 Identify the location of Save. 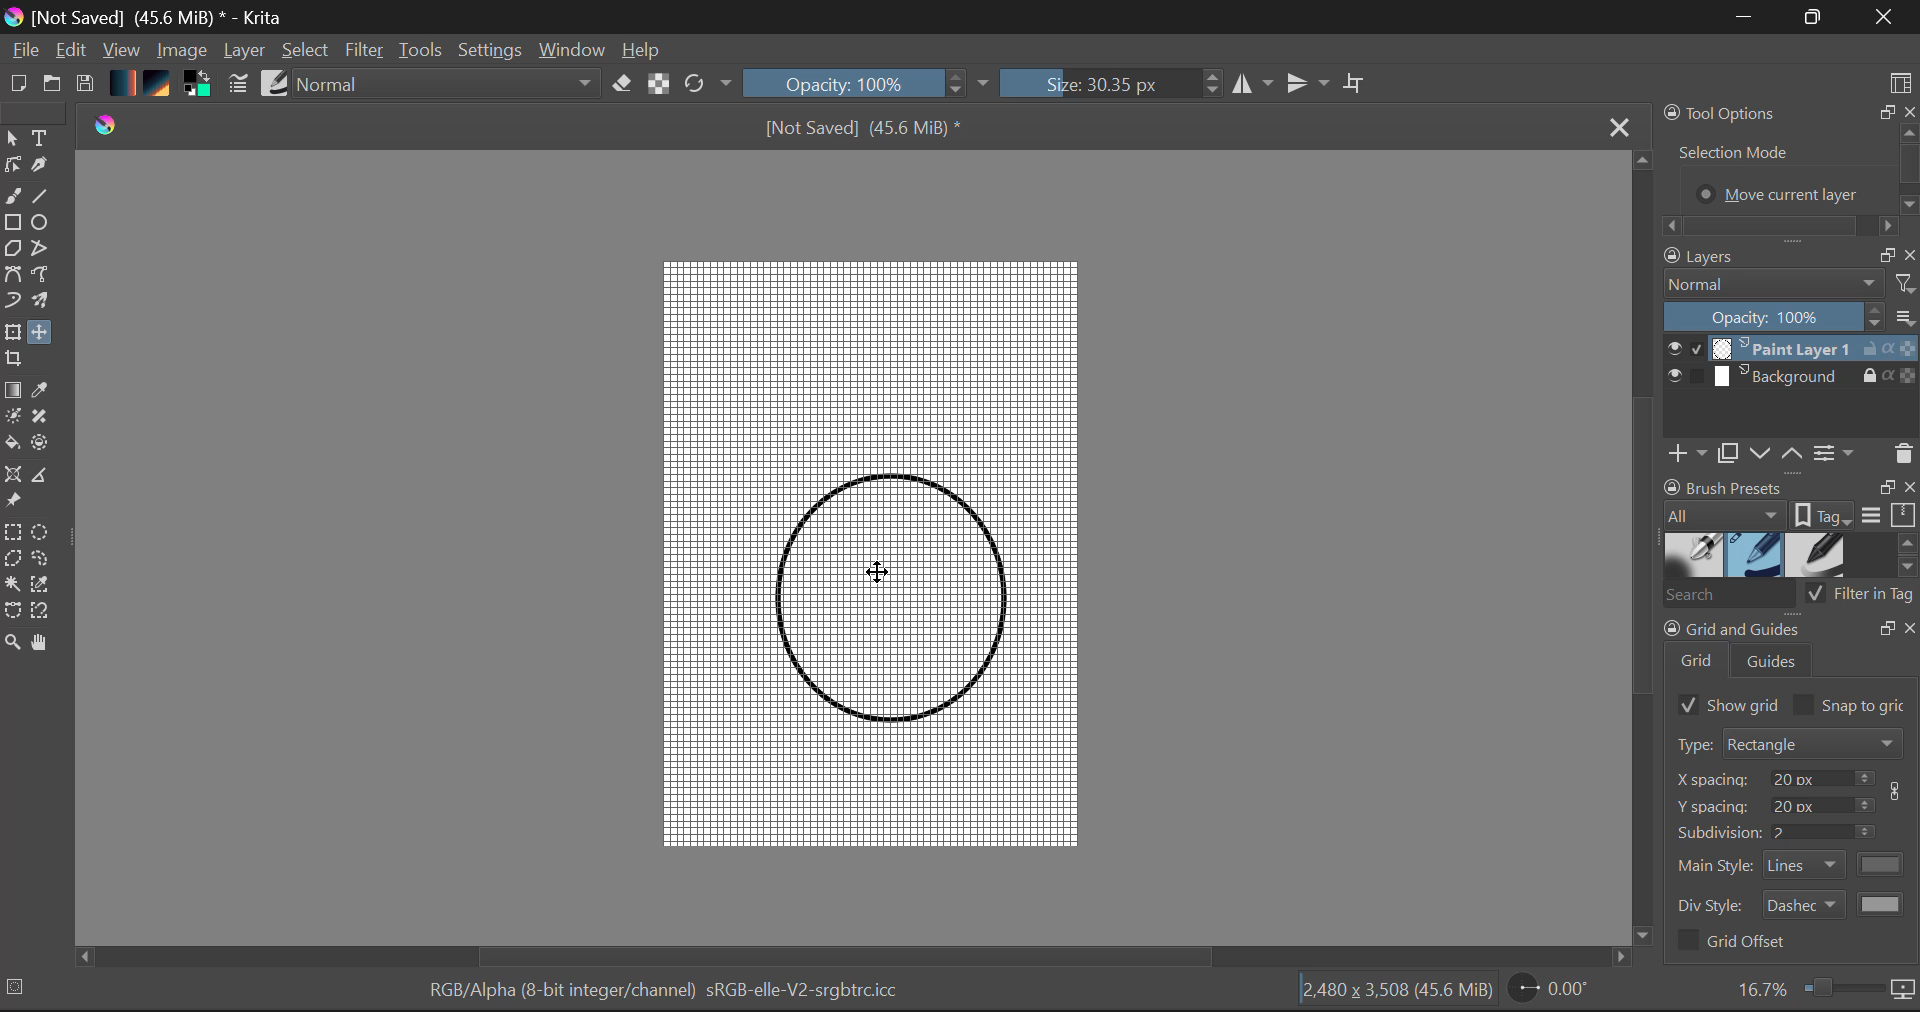
(86, 85).